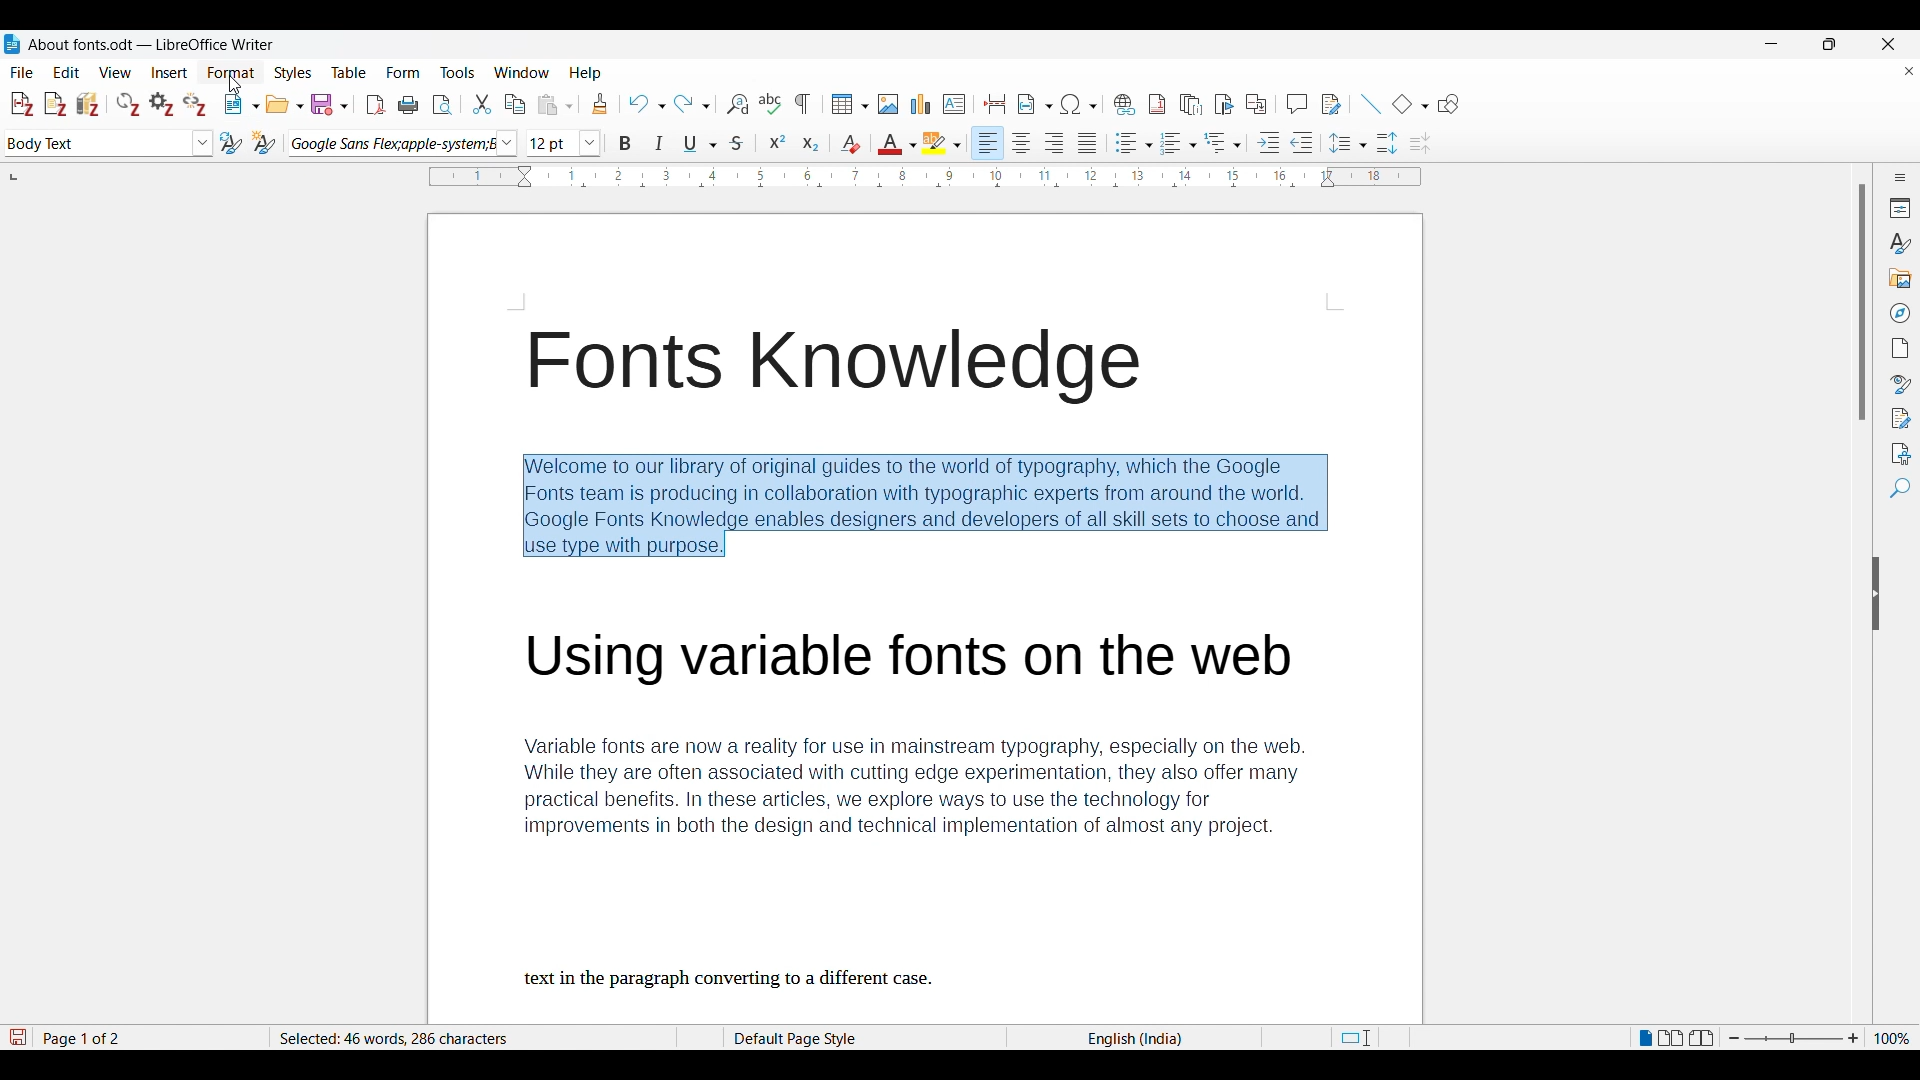  I want to click on Find and replace, so click(737, 104).